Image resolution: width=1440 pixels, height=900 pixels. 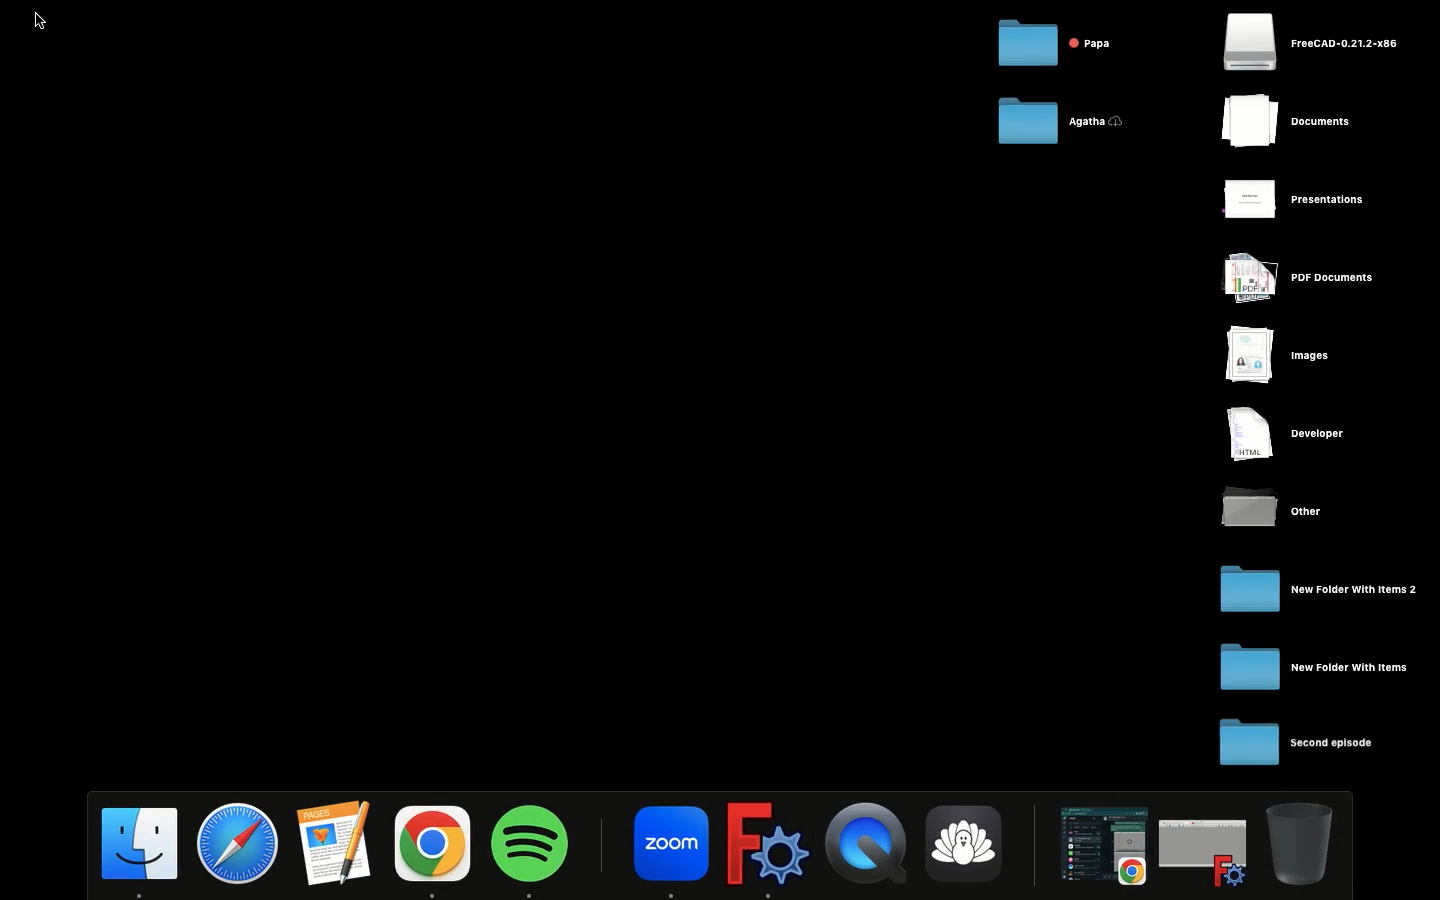 What do you see at coordinates (1059, 42) in the screenshot?
I see `Folder` at bounding box center [1059, 42].